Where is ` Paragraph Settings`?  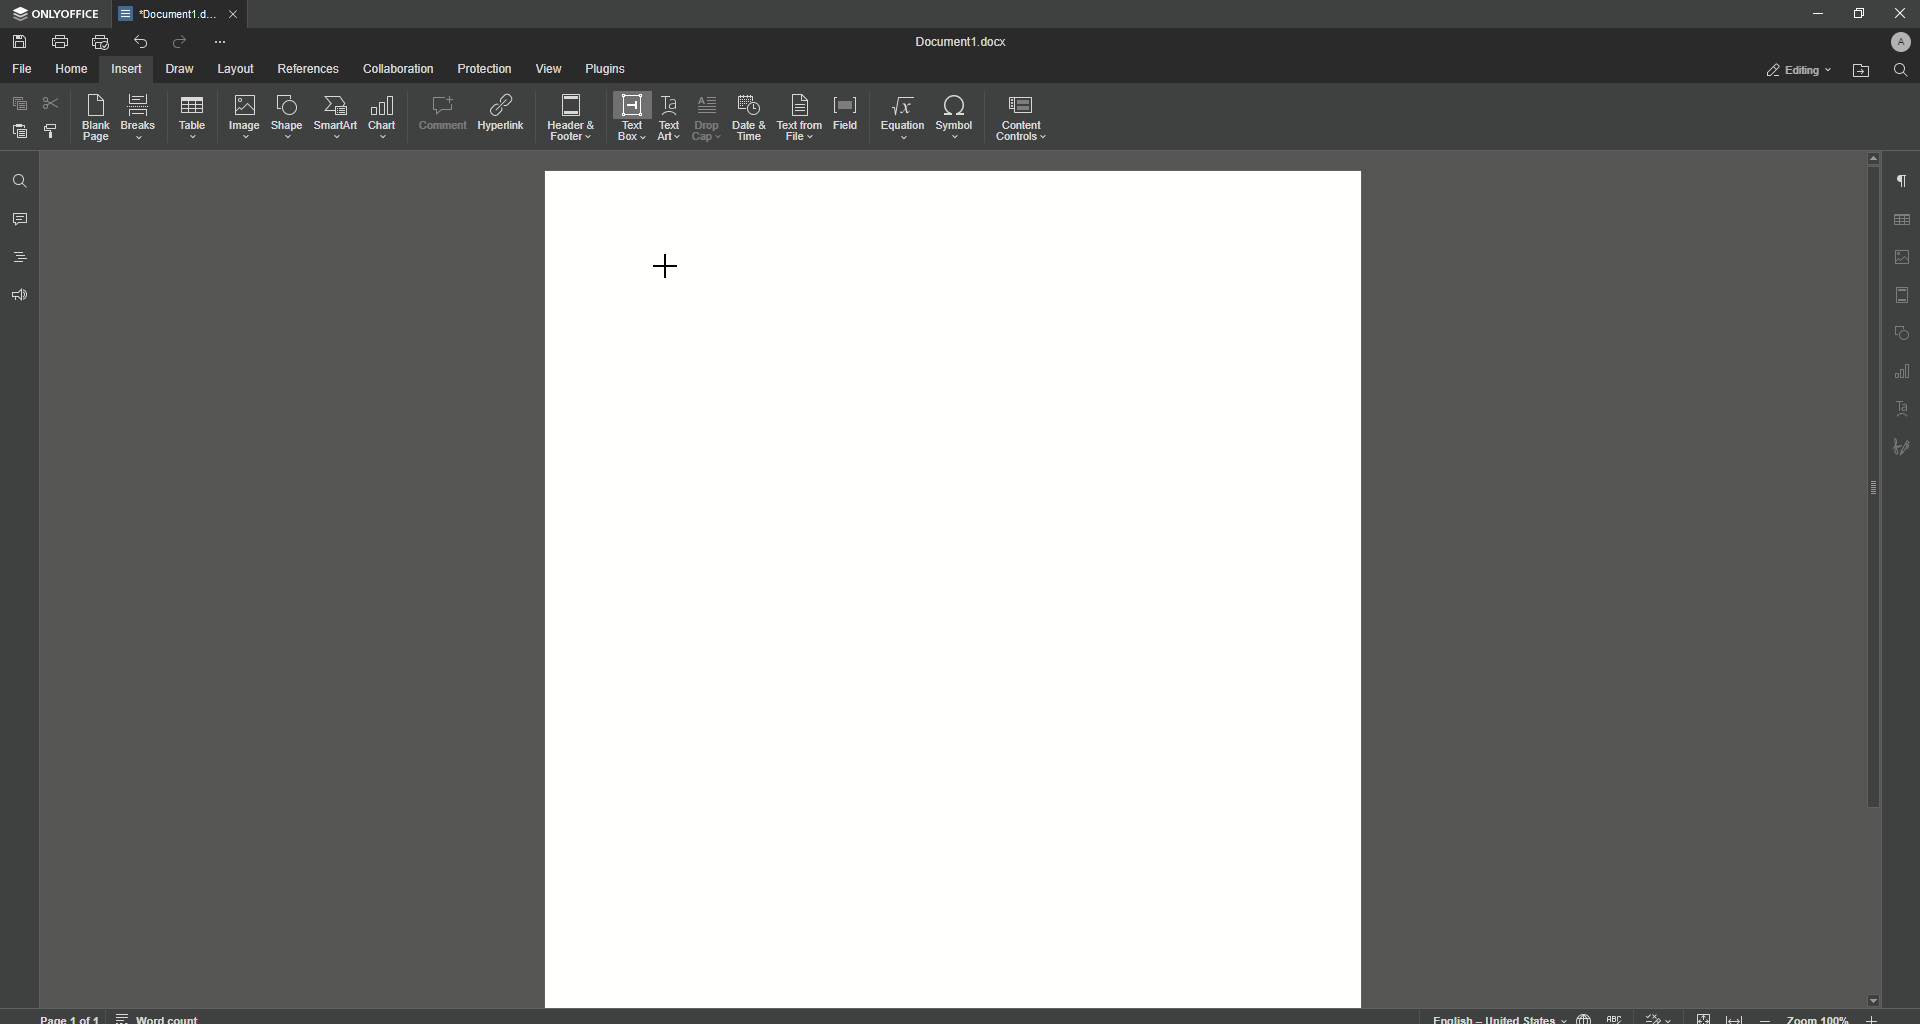
 Paragraph Settings is located at coordinates (1900, 180).